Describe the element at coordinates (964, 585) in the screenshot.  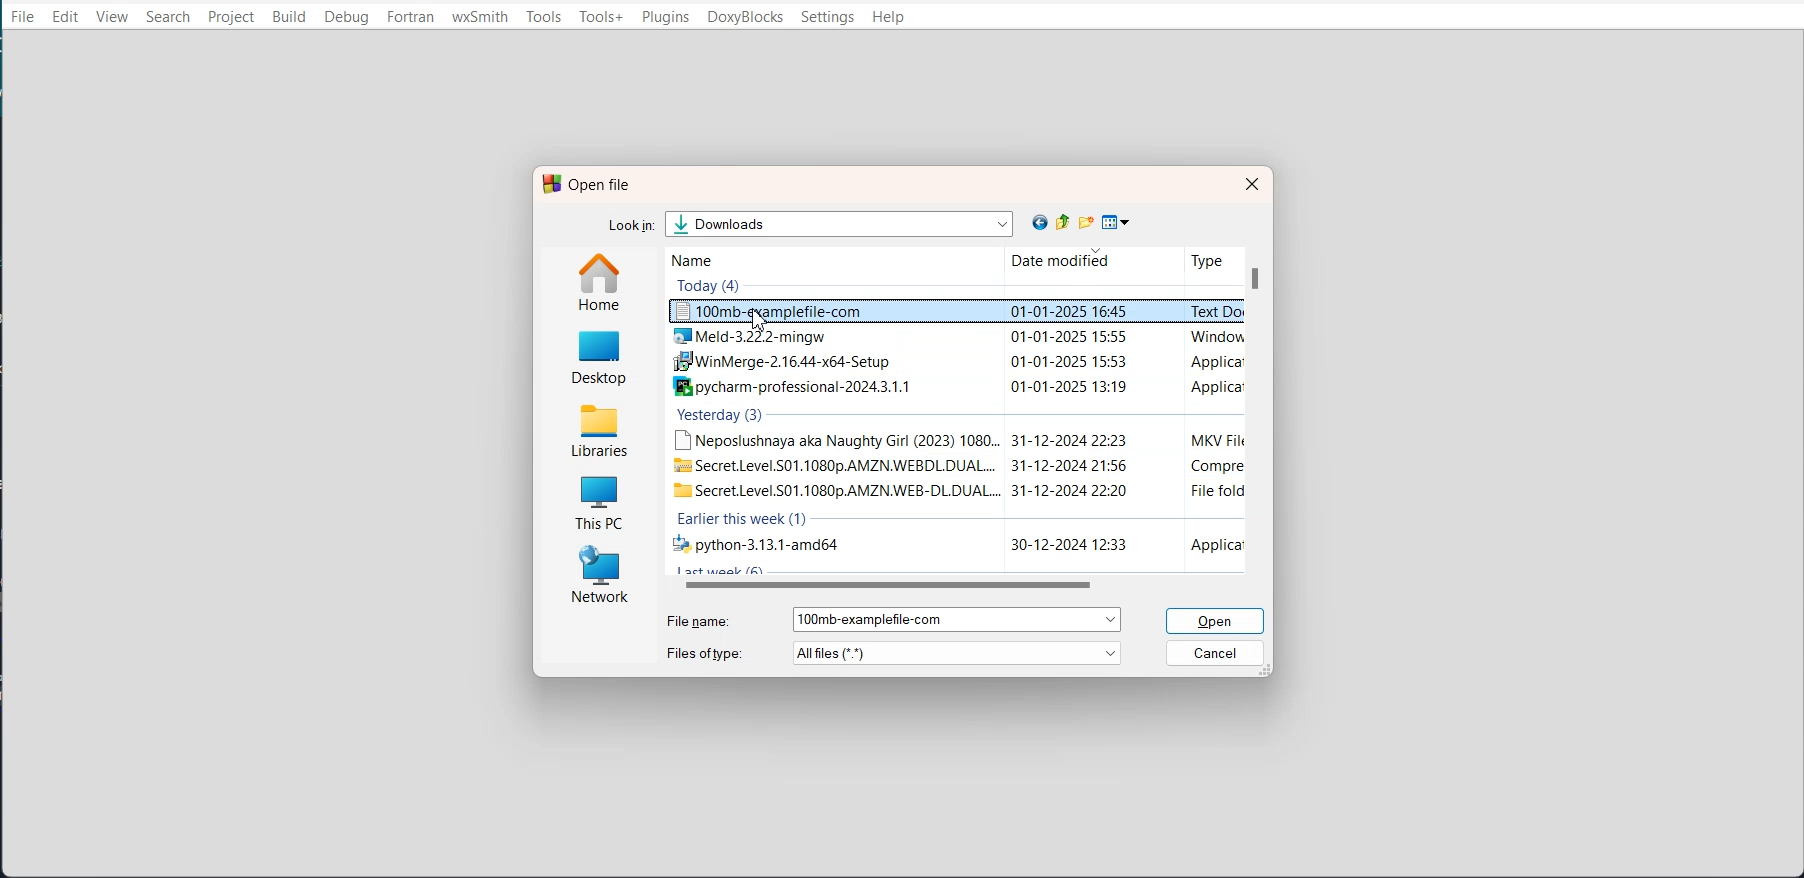
I see `Horizontal scroll bar` at that location.